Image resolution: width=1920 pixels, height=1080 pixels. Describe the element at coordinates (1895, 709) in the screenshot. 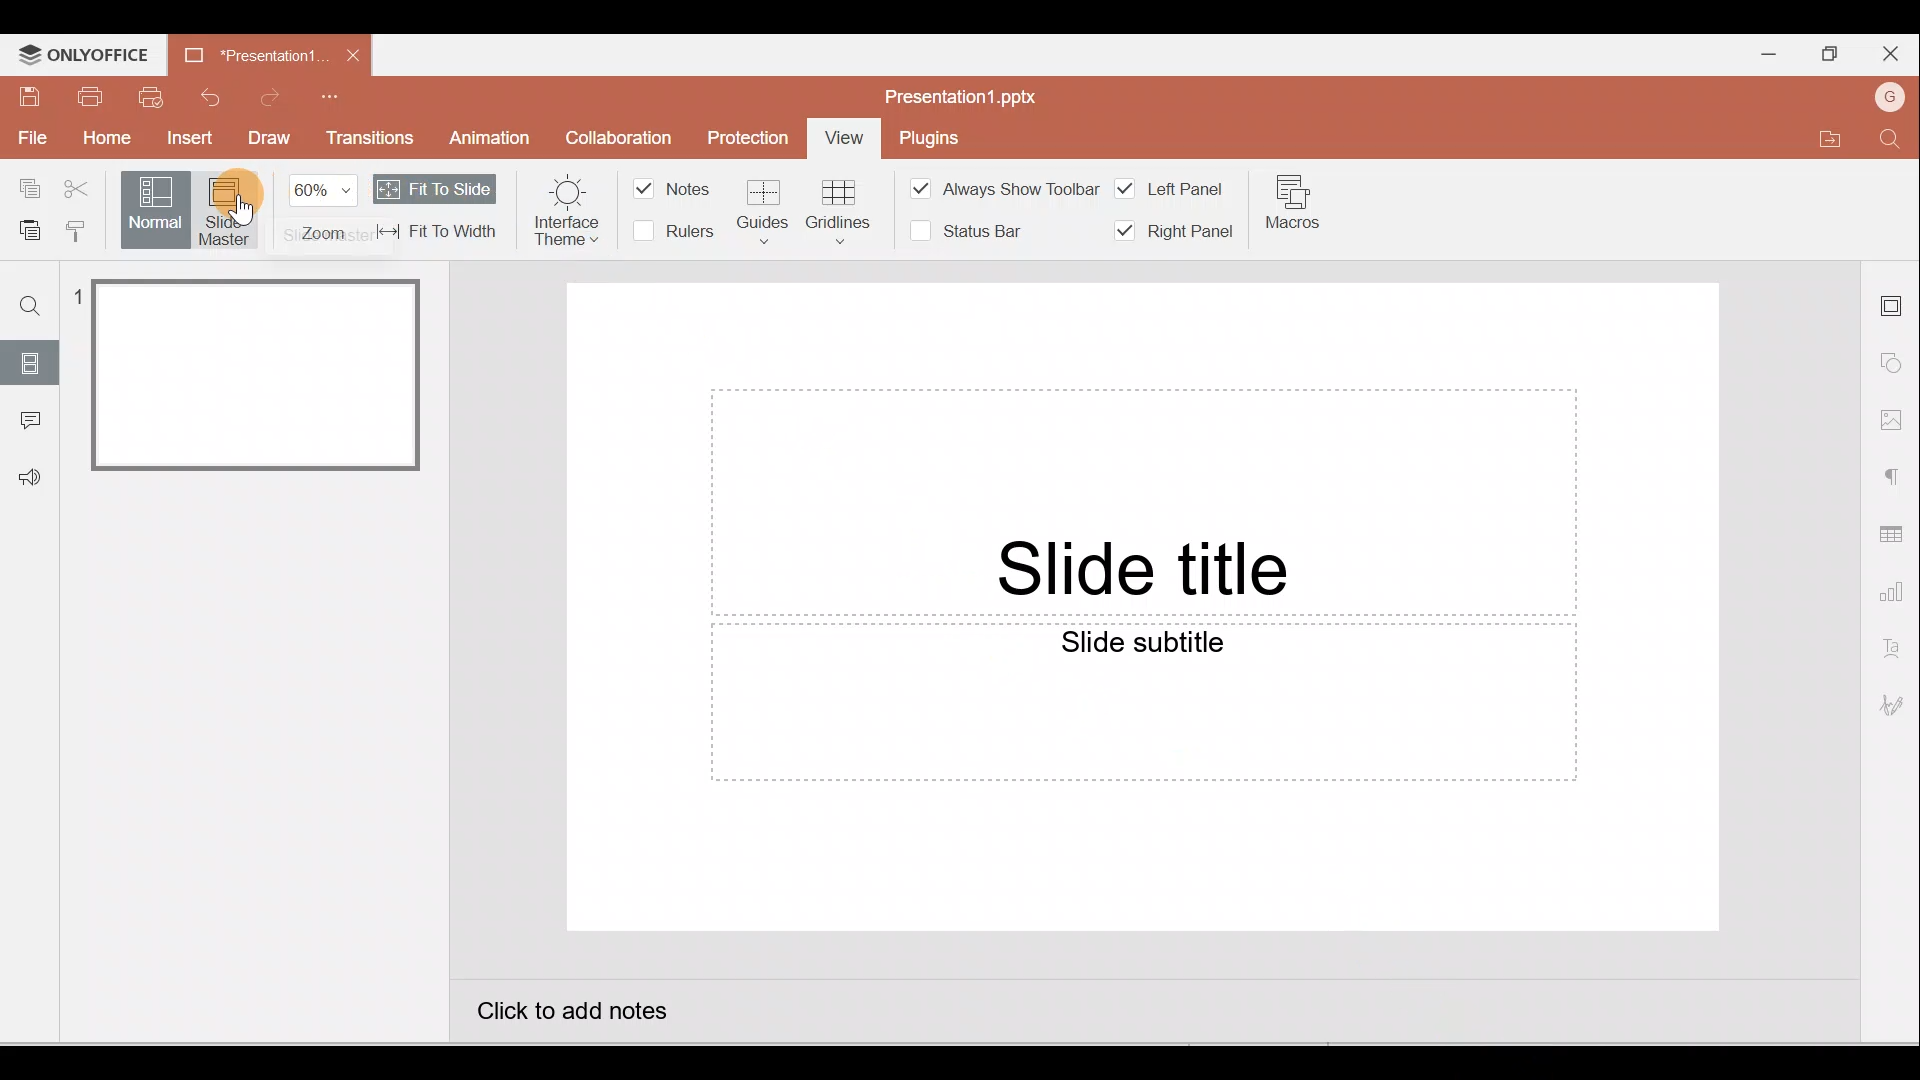

I see `Signature settings` at that location.